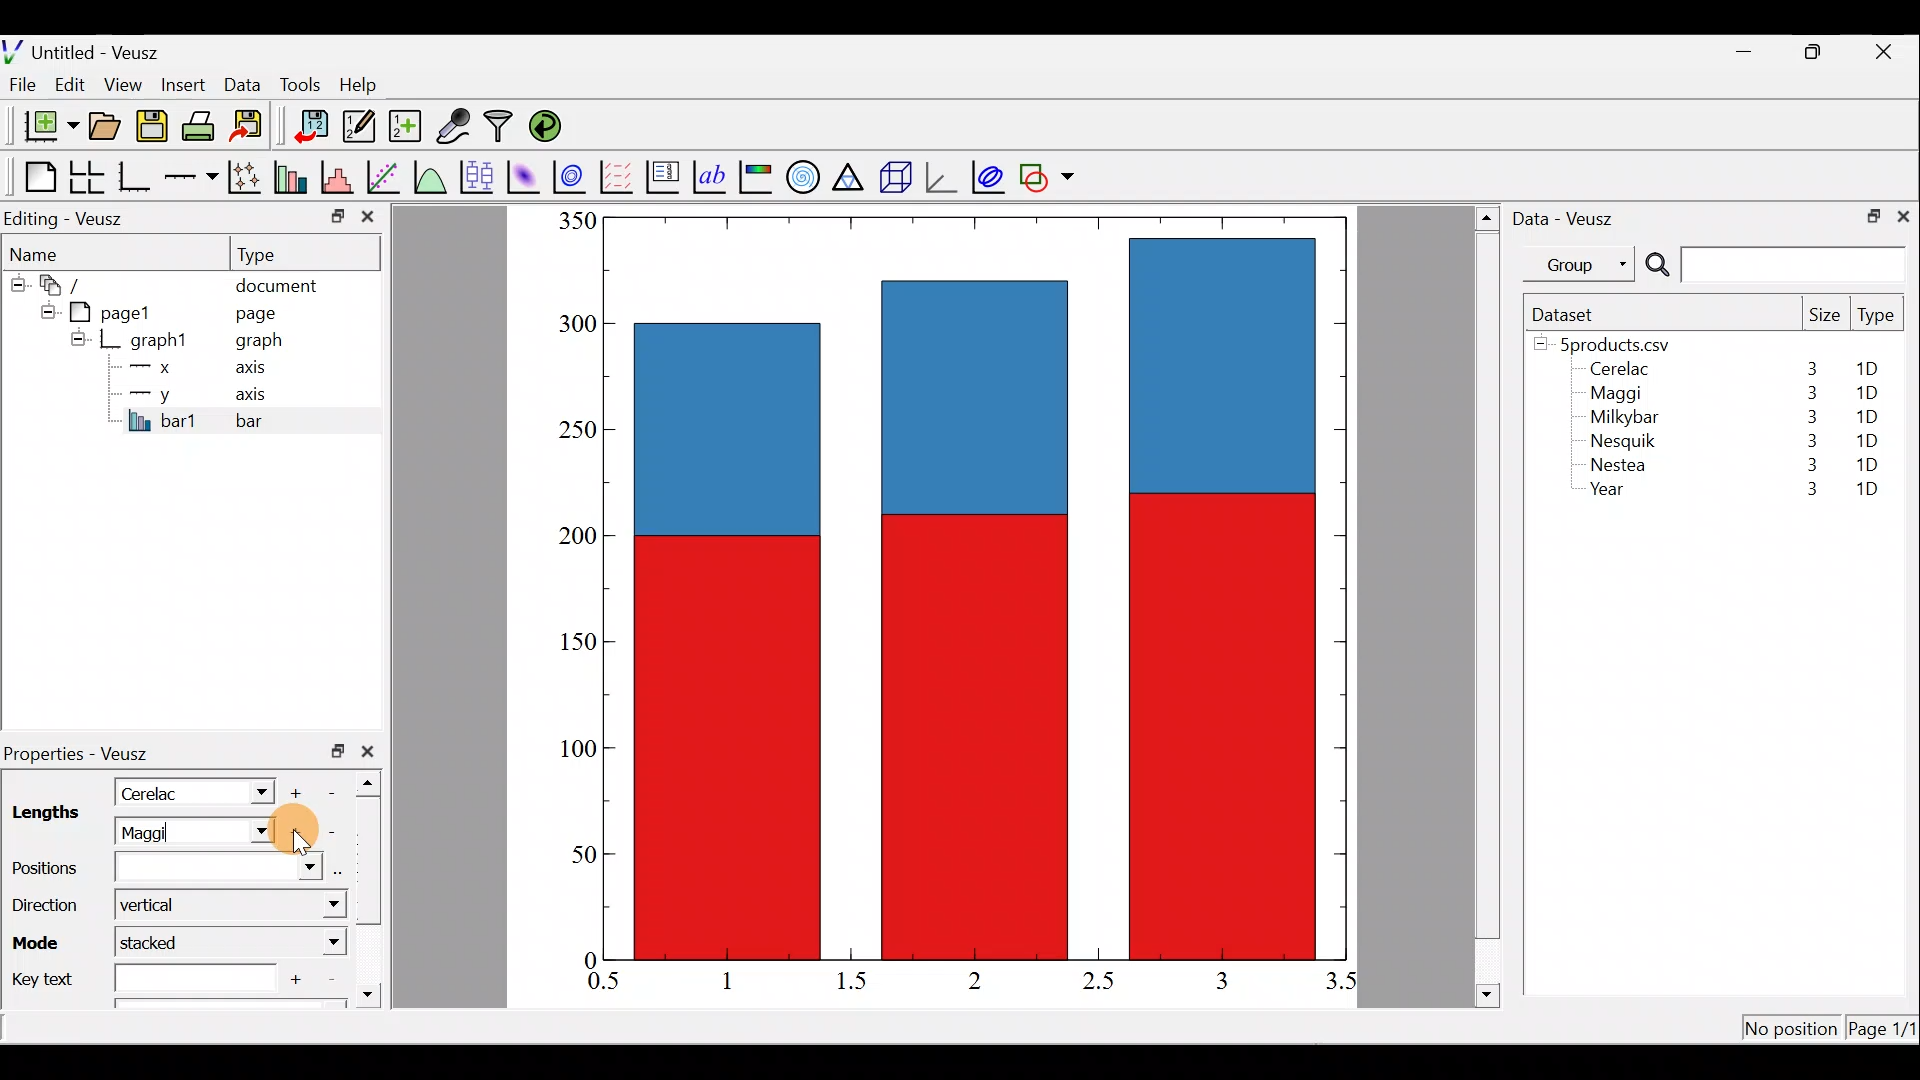  I want to click on Positions, so click(167, 869).